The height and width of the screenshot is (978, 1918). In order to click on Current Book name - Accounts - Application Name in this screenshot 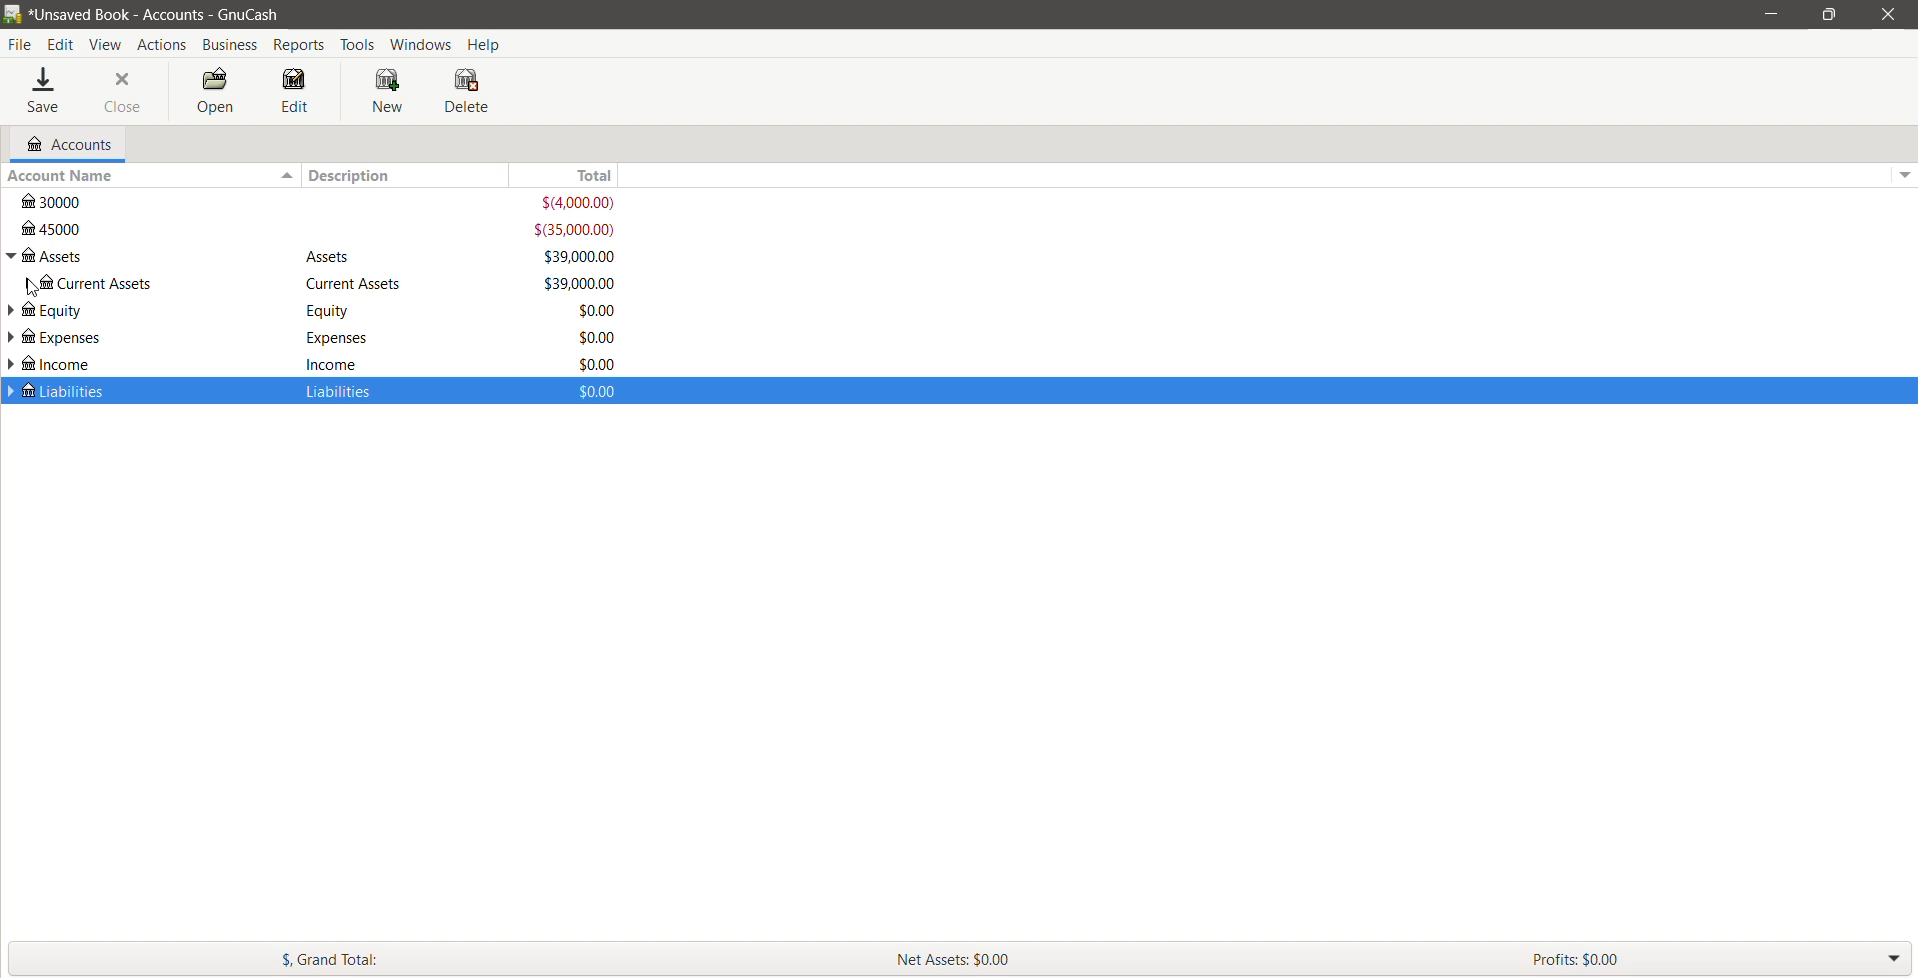, I will do `click(160, 14)`.